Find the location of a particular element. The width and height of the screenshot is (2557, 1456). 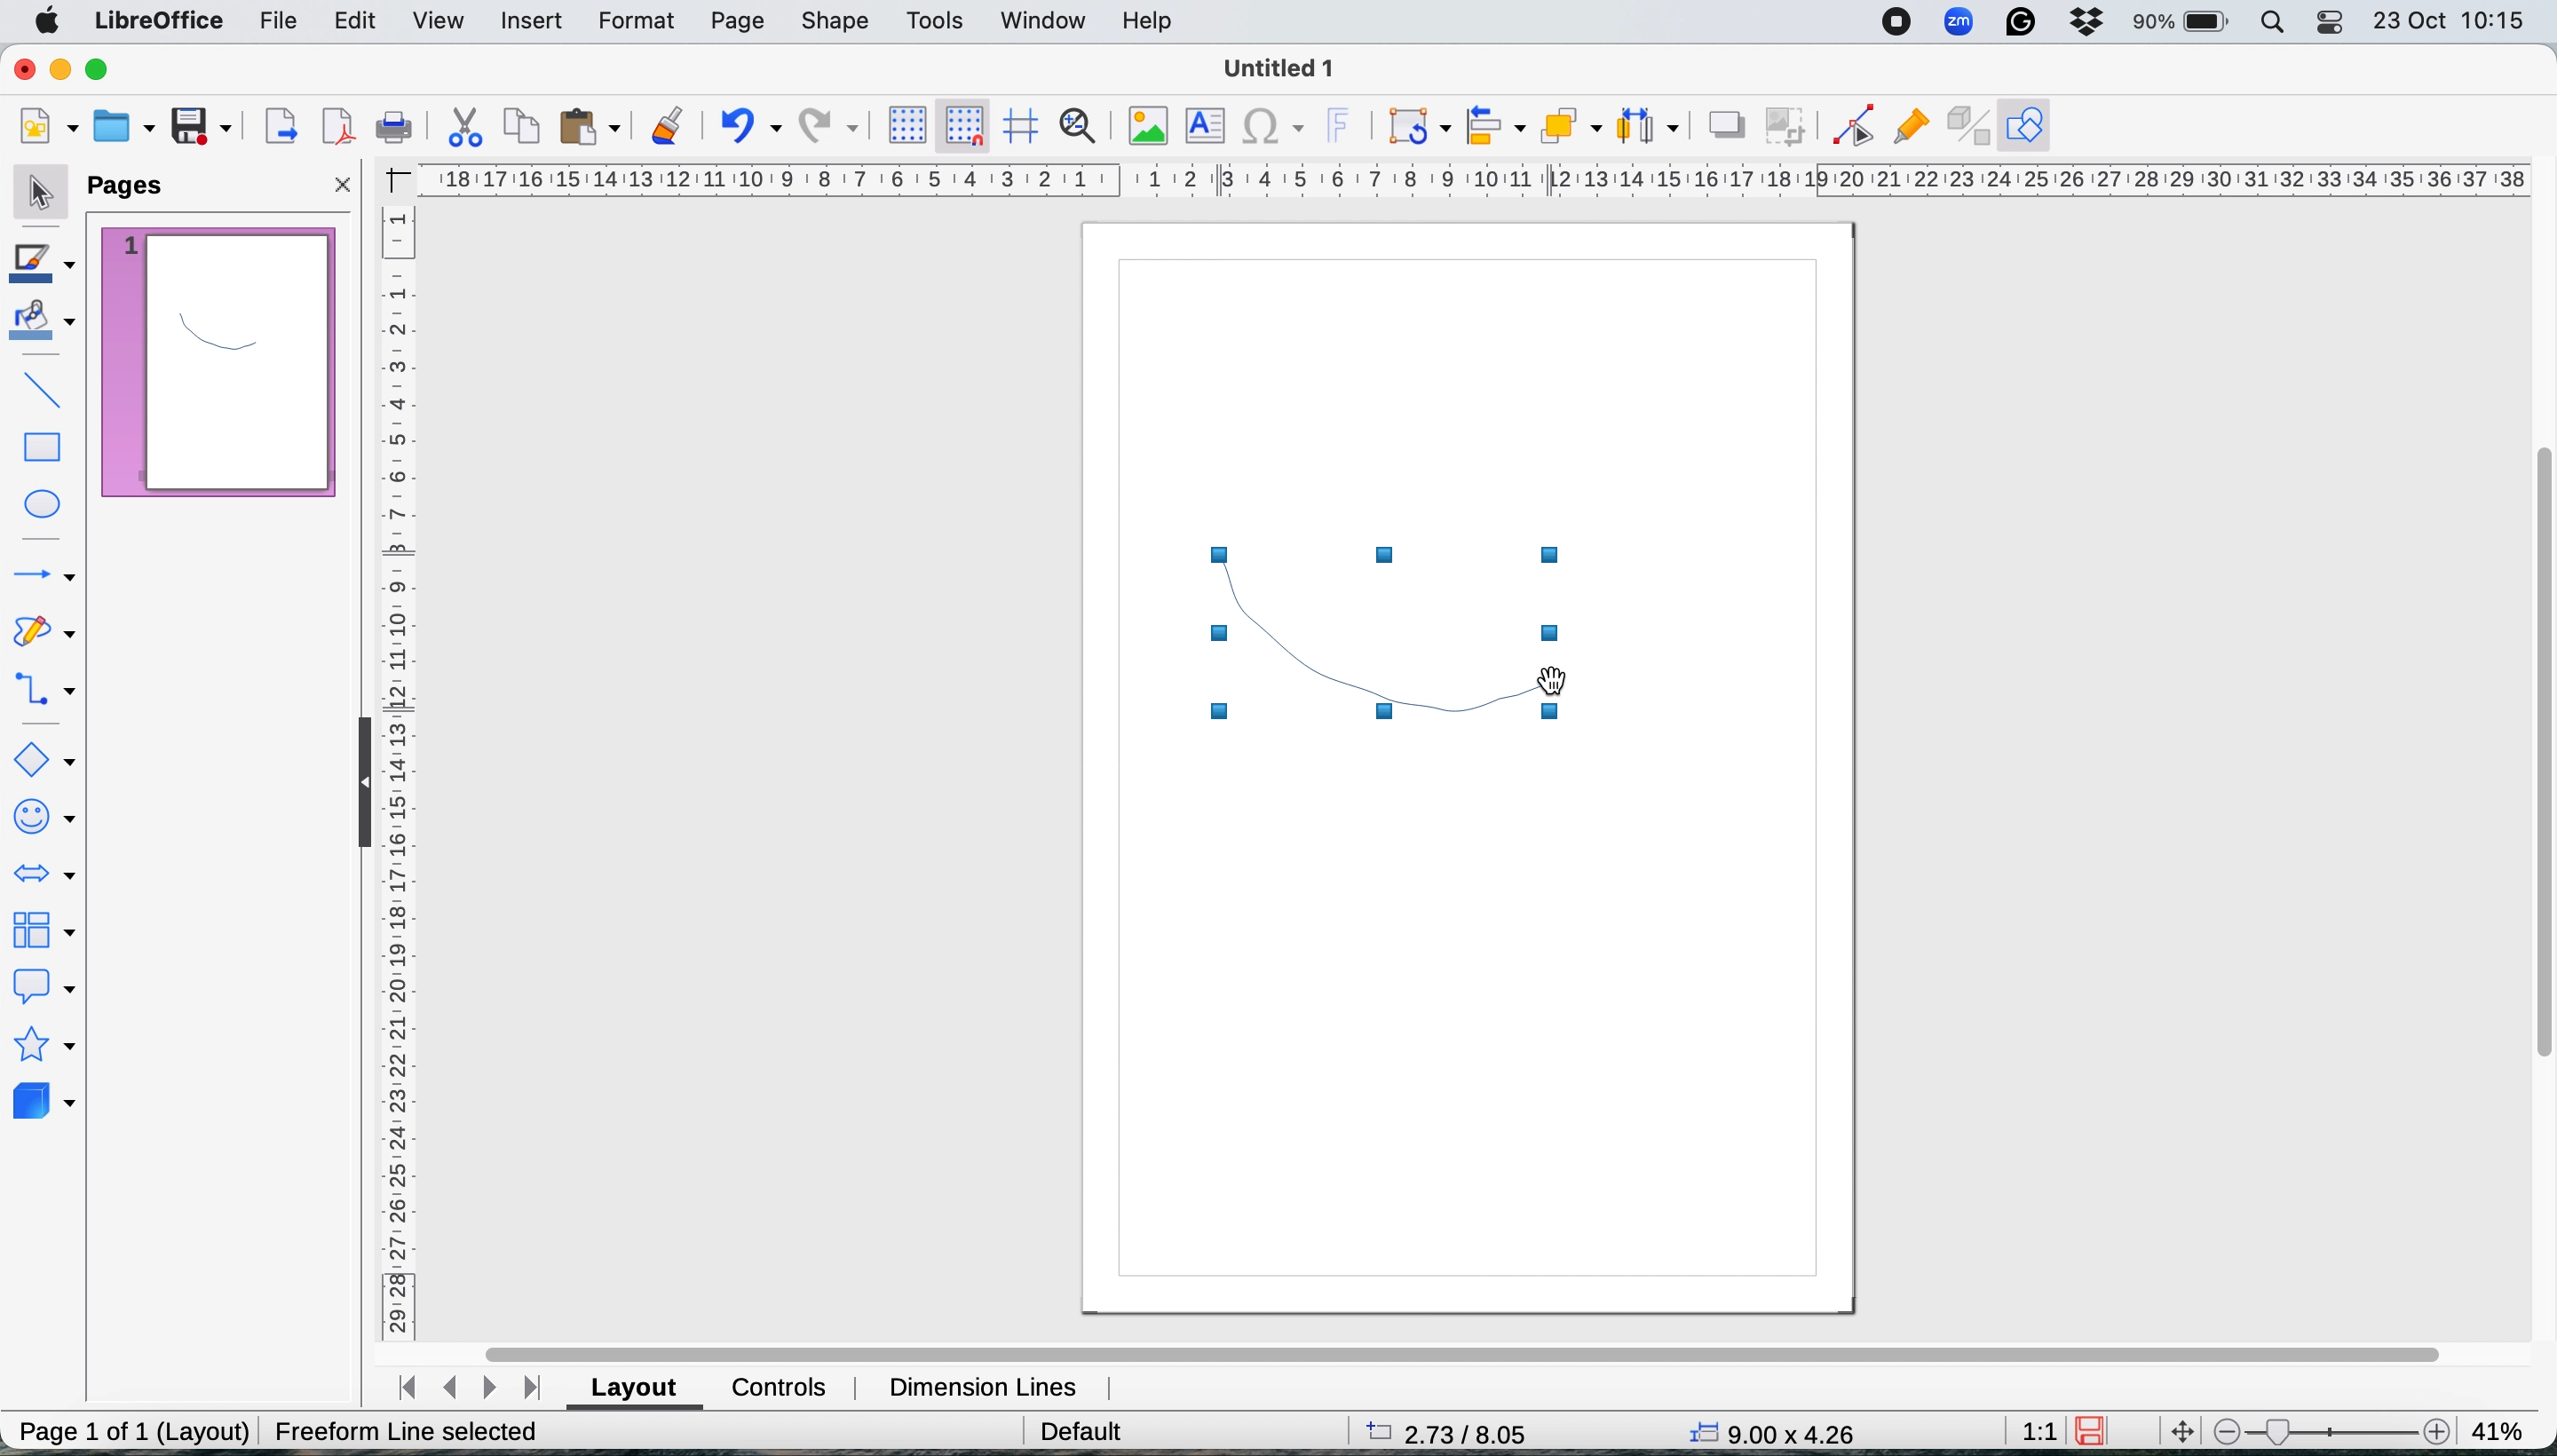

file is located at coordinates (283, 22).